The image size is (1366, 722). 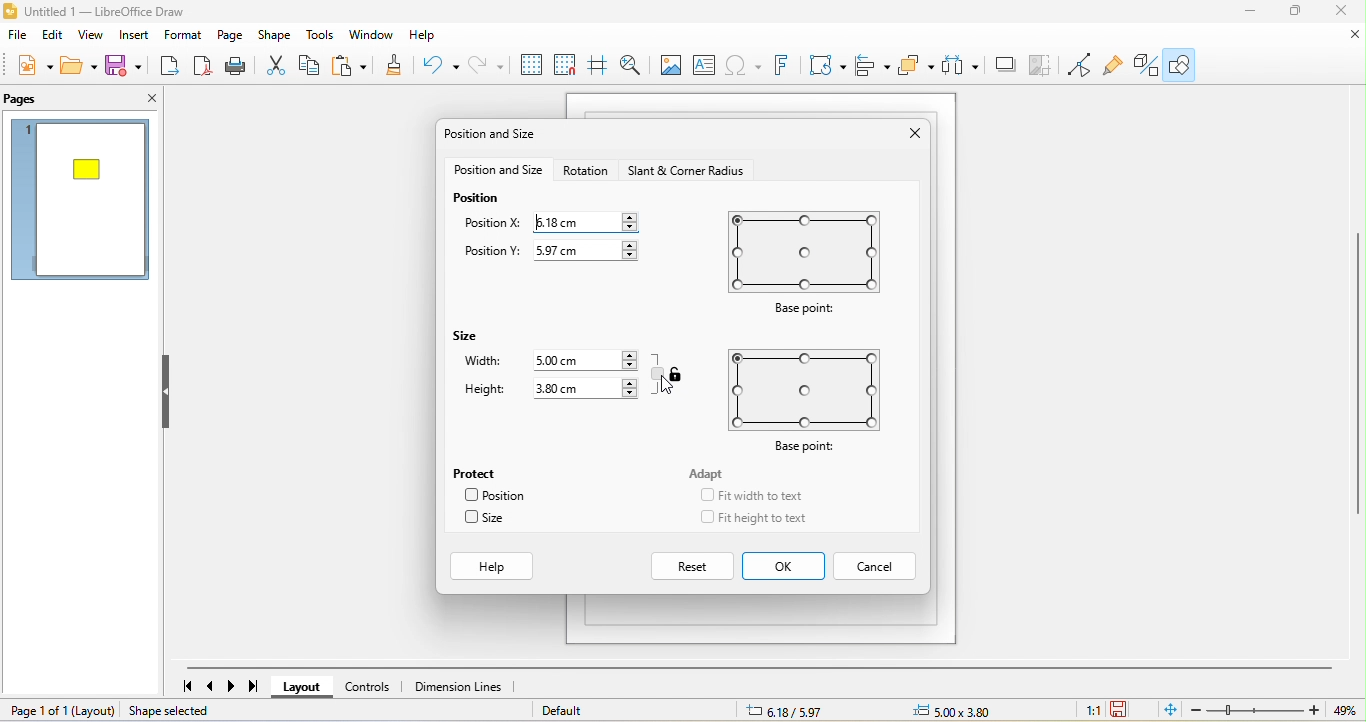 I want to click on previous page, so click(x=211, y=687).